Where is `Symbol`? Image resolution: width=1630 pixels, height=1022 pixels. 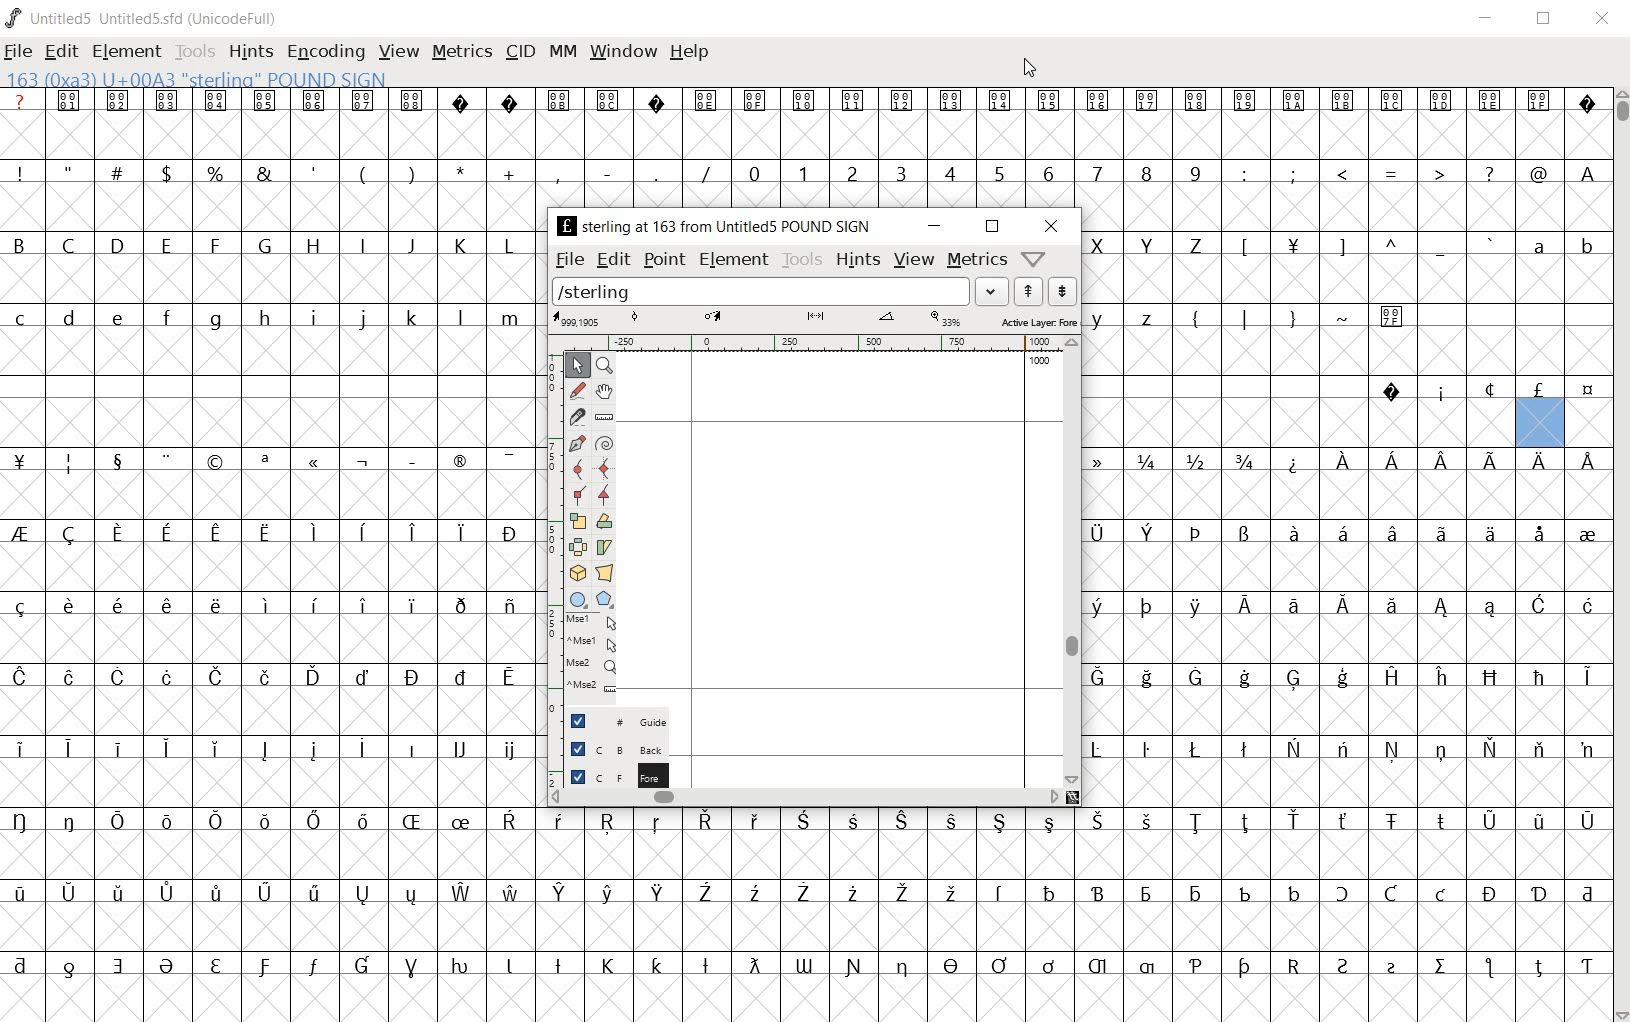 Symbol is located at coordinates (1538, 821).